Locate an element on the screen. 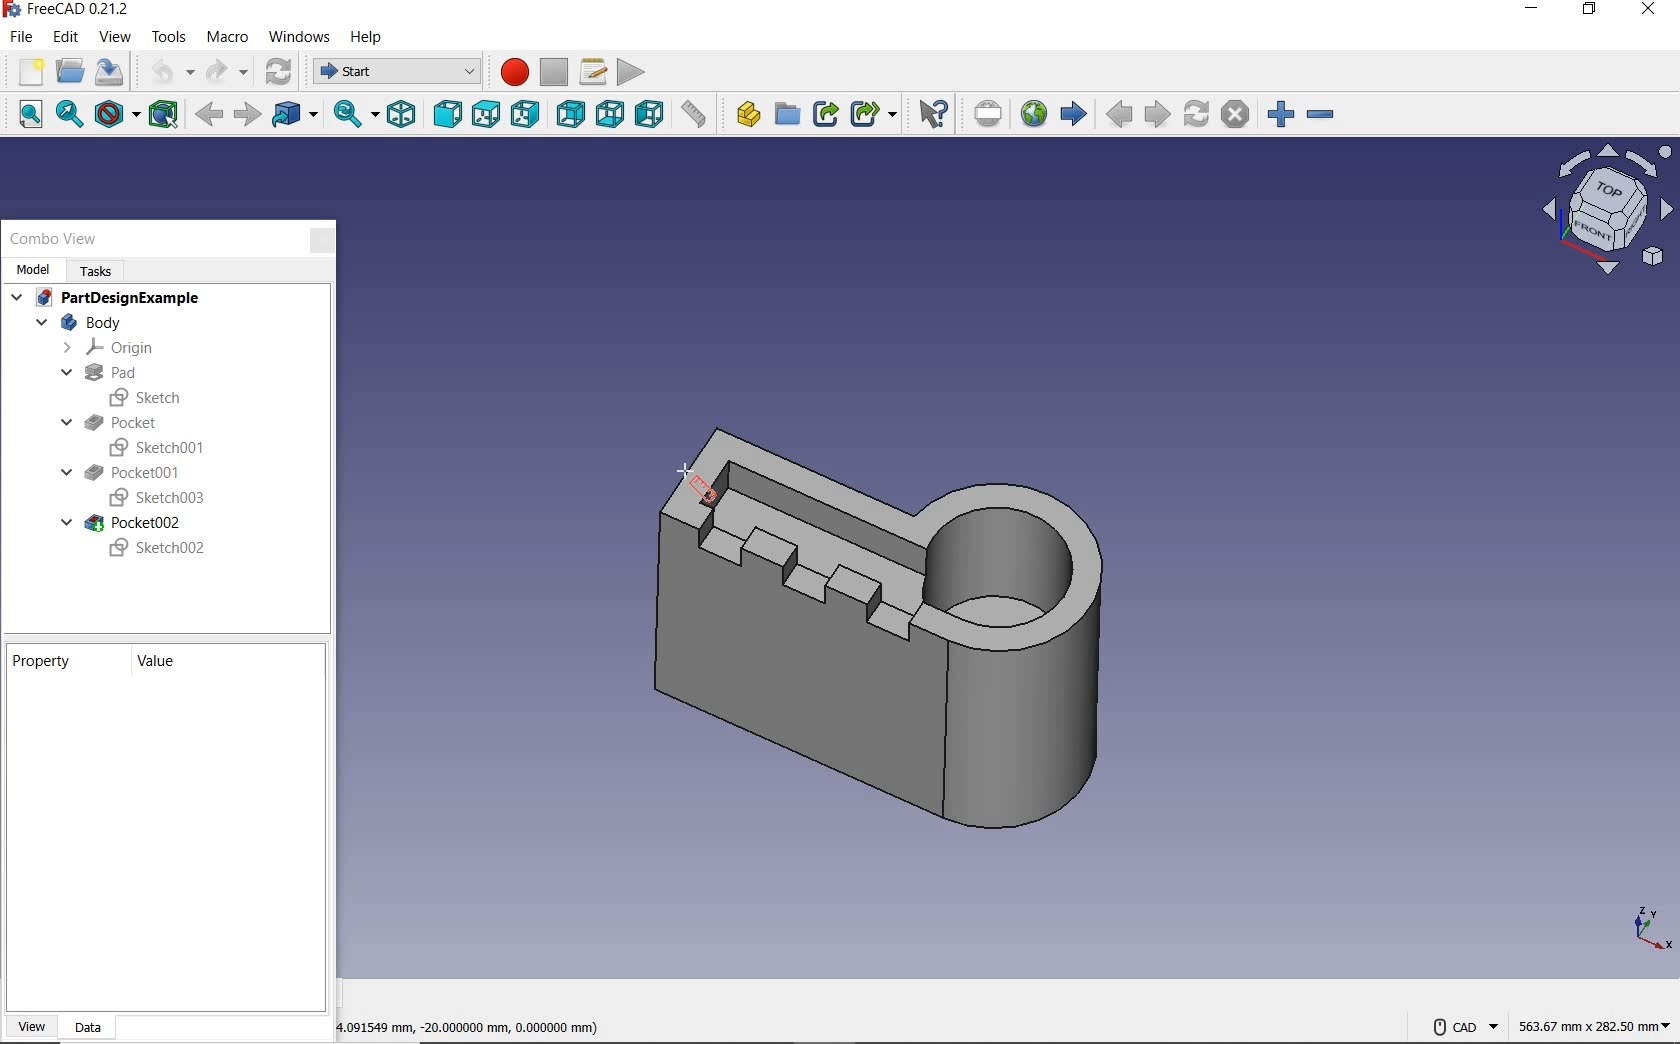 Image resolution: width=1680 pixels, height=1044 pixels. What's this? is located at coordinates (932, 114).